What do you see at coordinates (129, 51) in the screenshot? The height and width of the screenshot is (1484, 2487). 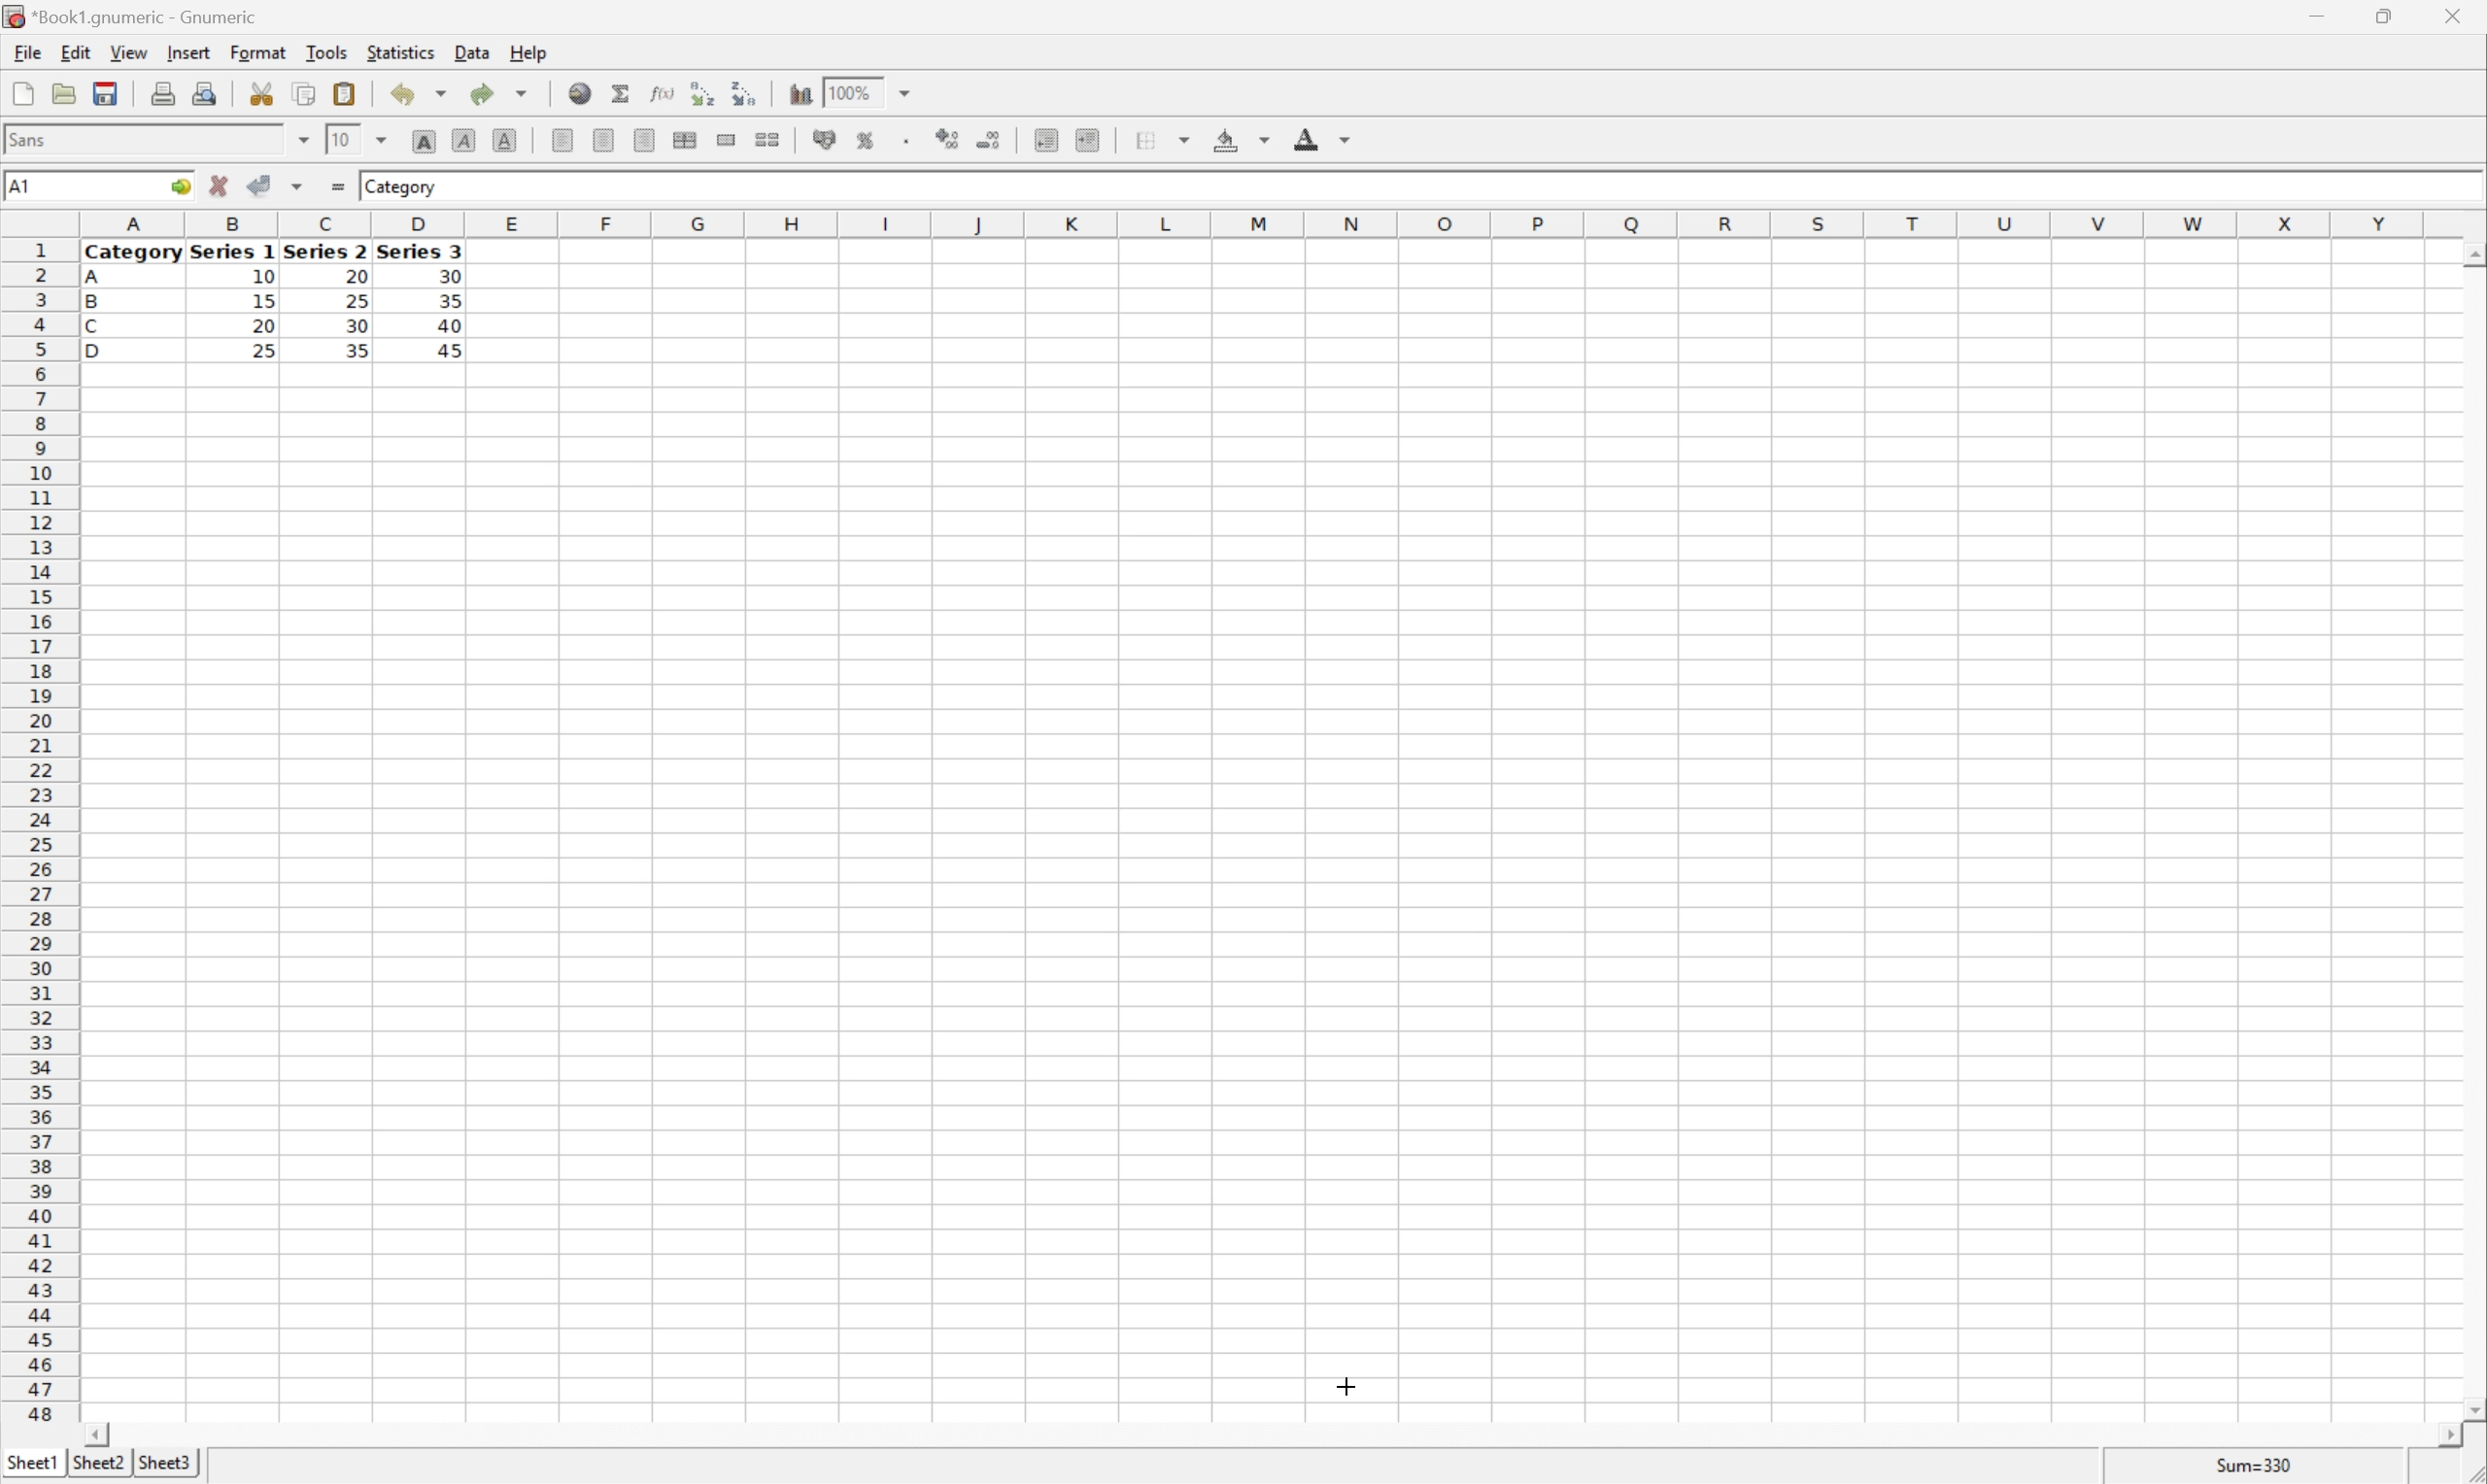 I see `View` at bounding box center [129, 51].